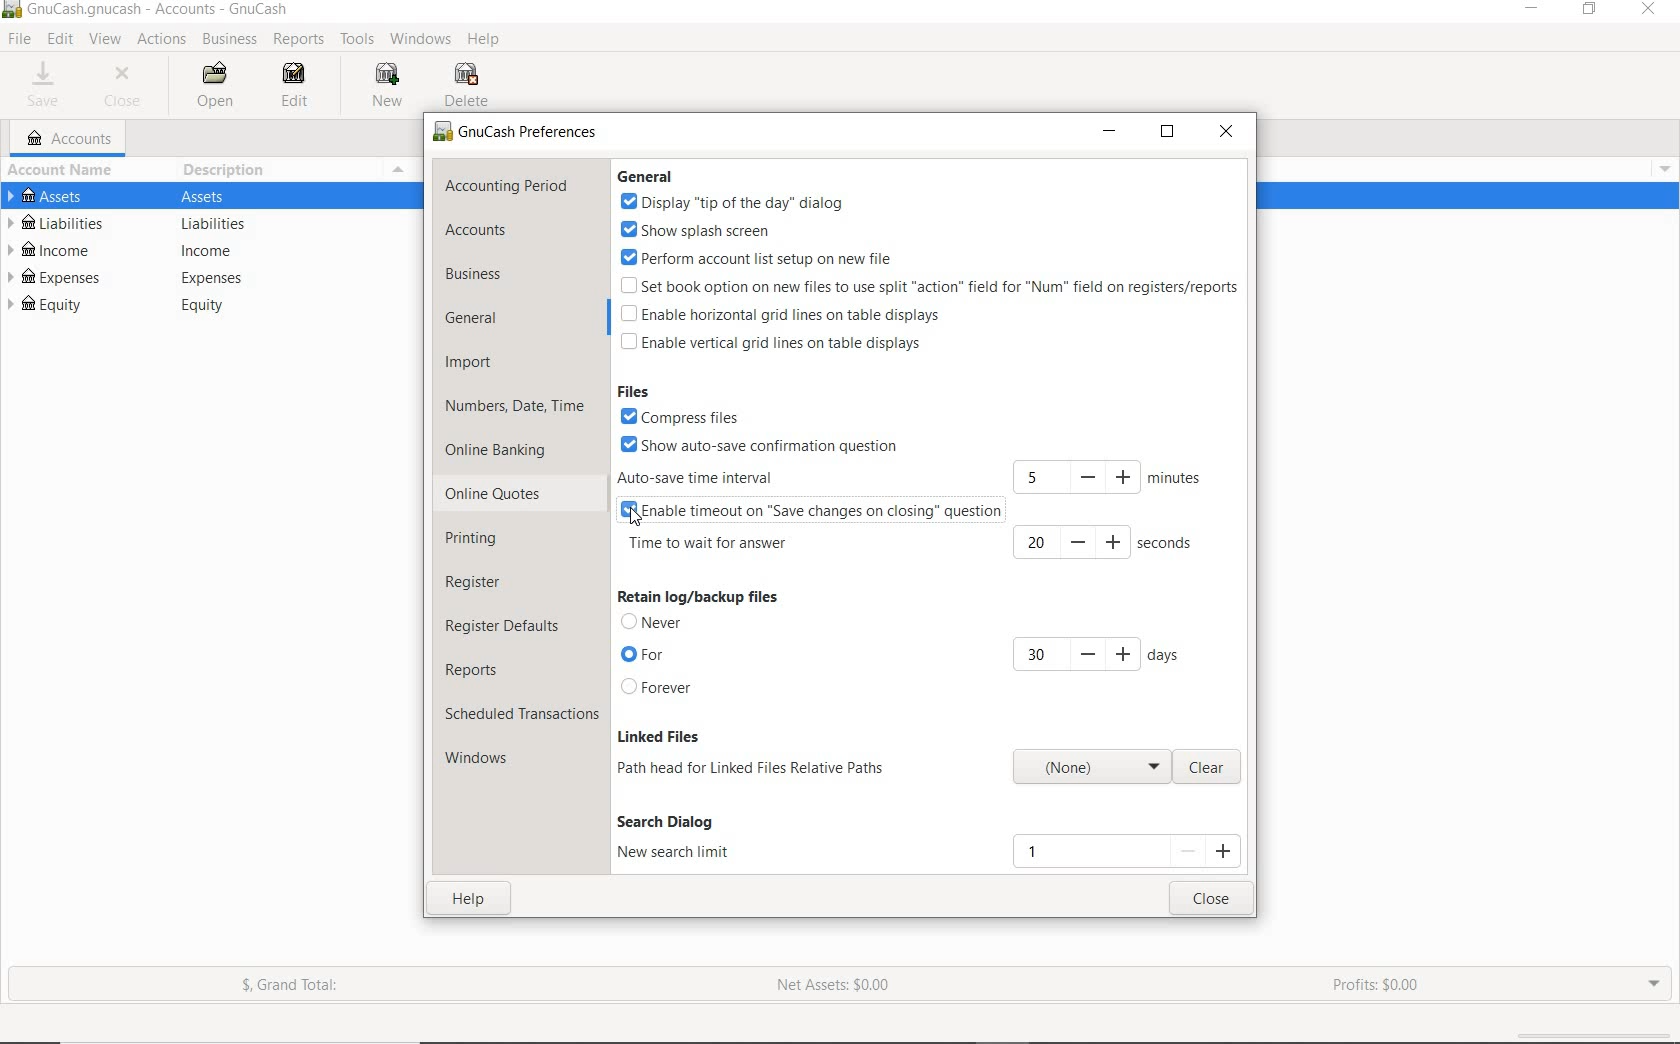  Describe the element at coordinates (636, 392) in the screenshot. I see `files` at that location.